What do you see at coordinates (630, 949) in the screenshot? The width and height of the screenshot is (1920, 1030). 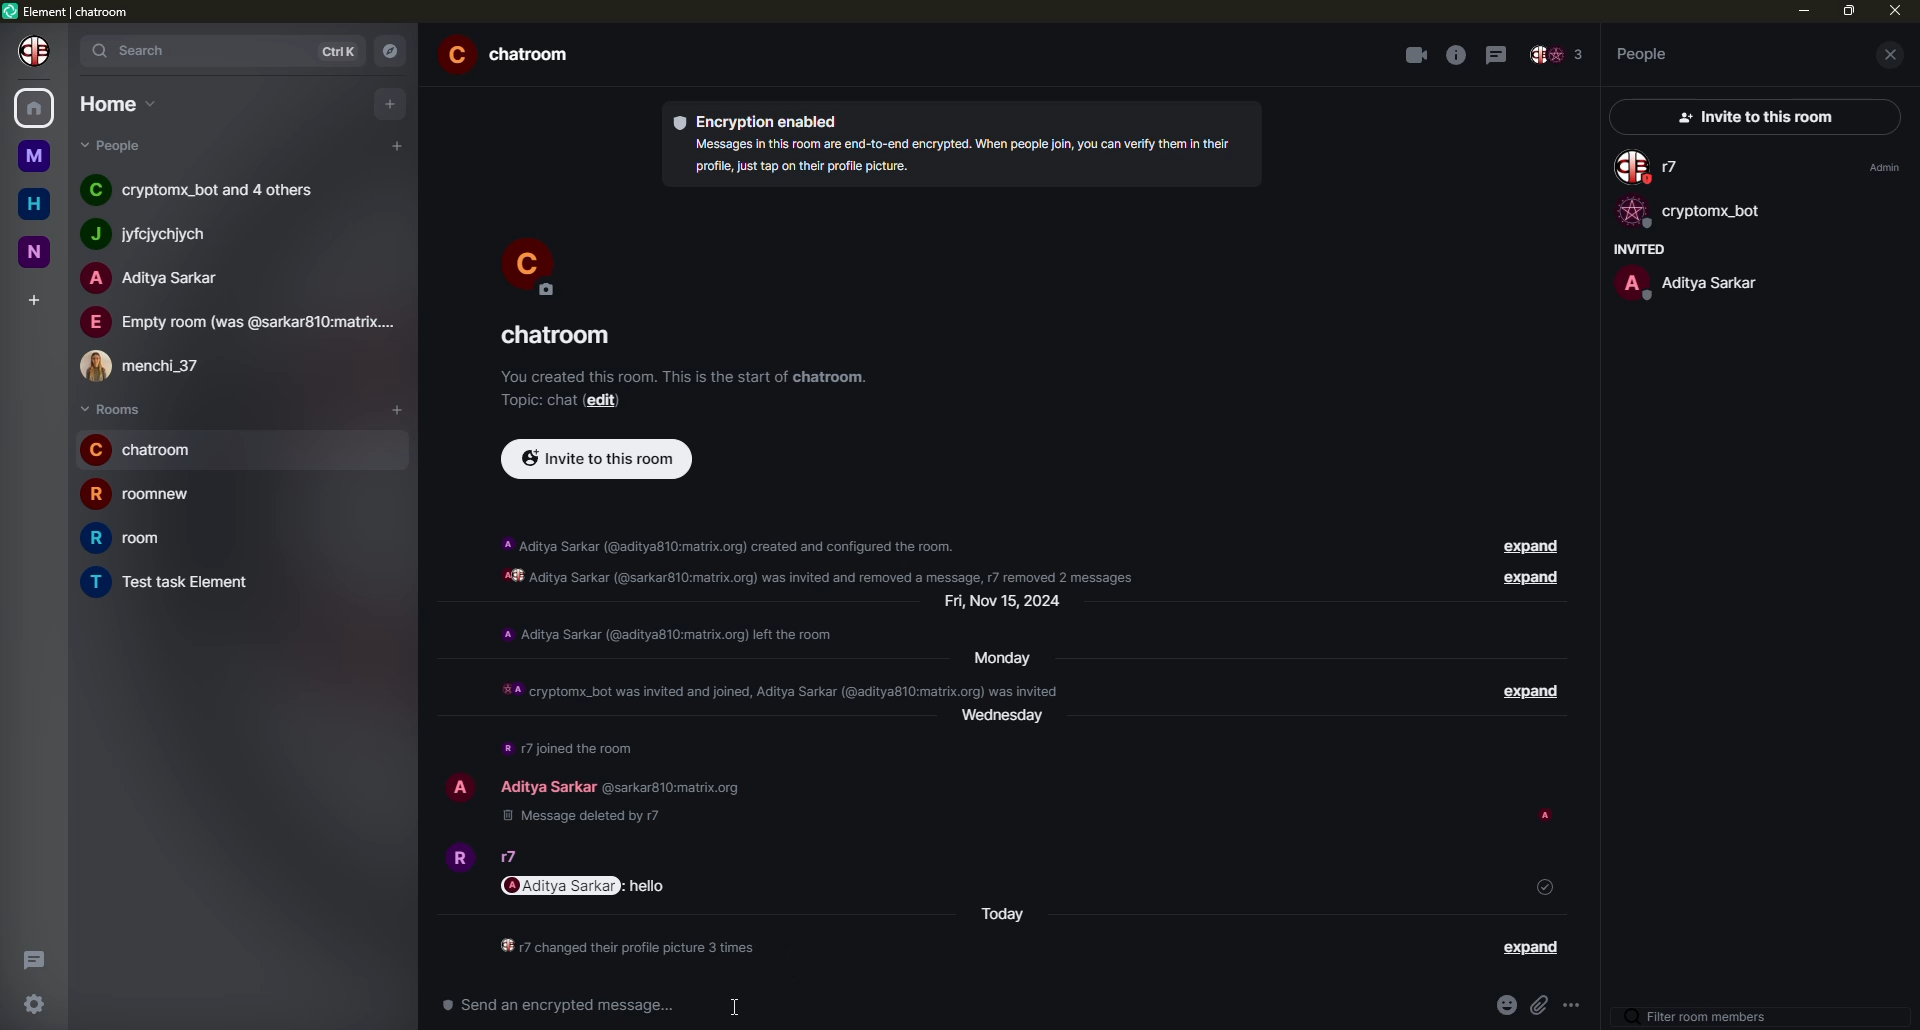 I see `info` at bounding box center [630, 949].